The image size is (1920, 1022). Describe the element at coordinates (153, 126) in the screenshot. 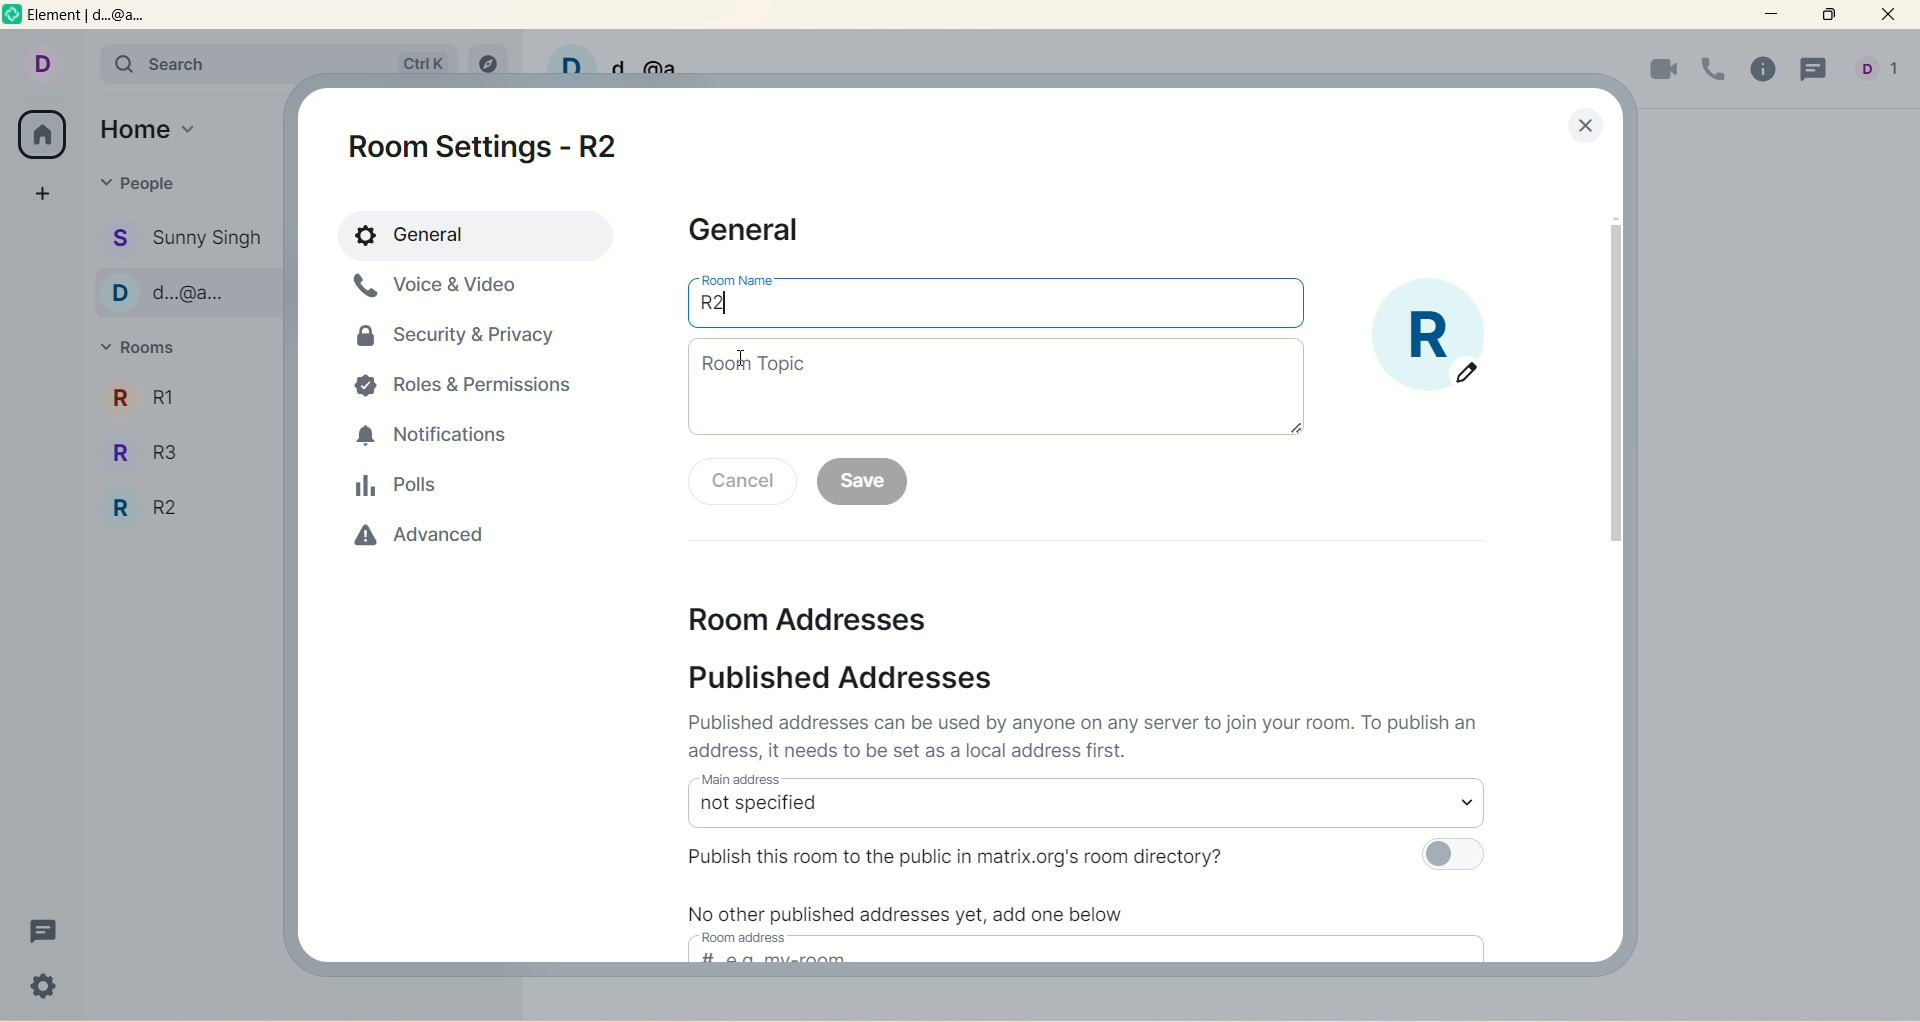

I see `home` at that location.